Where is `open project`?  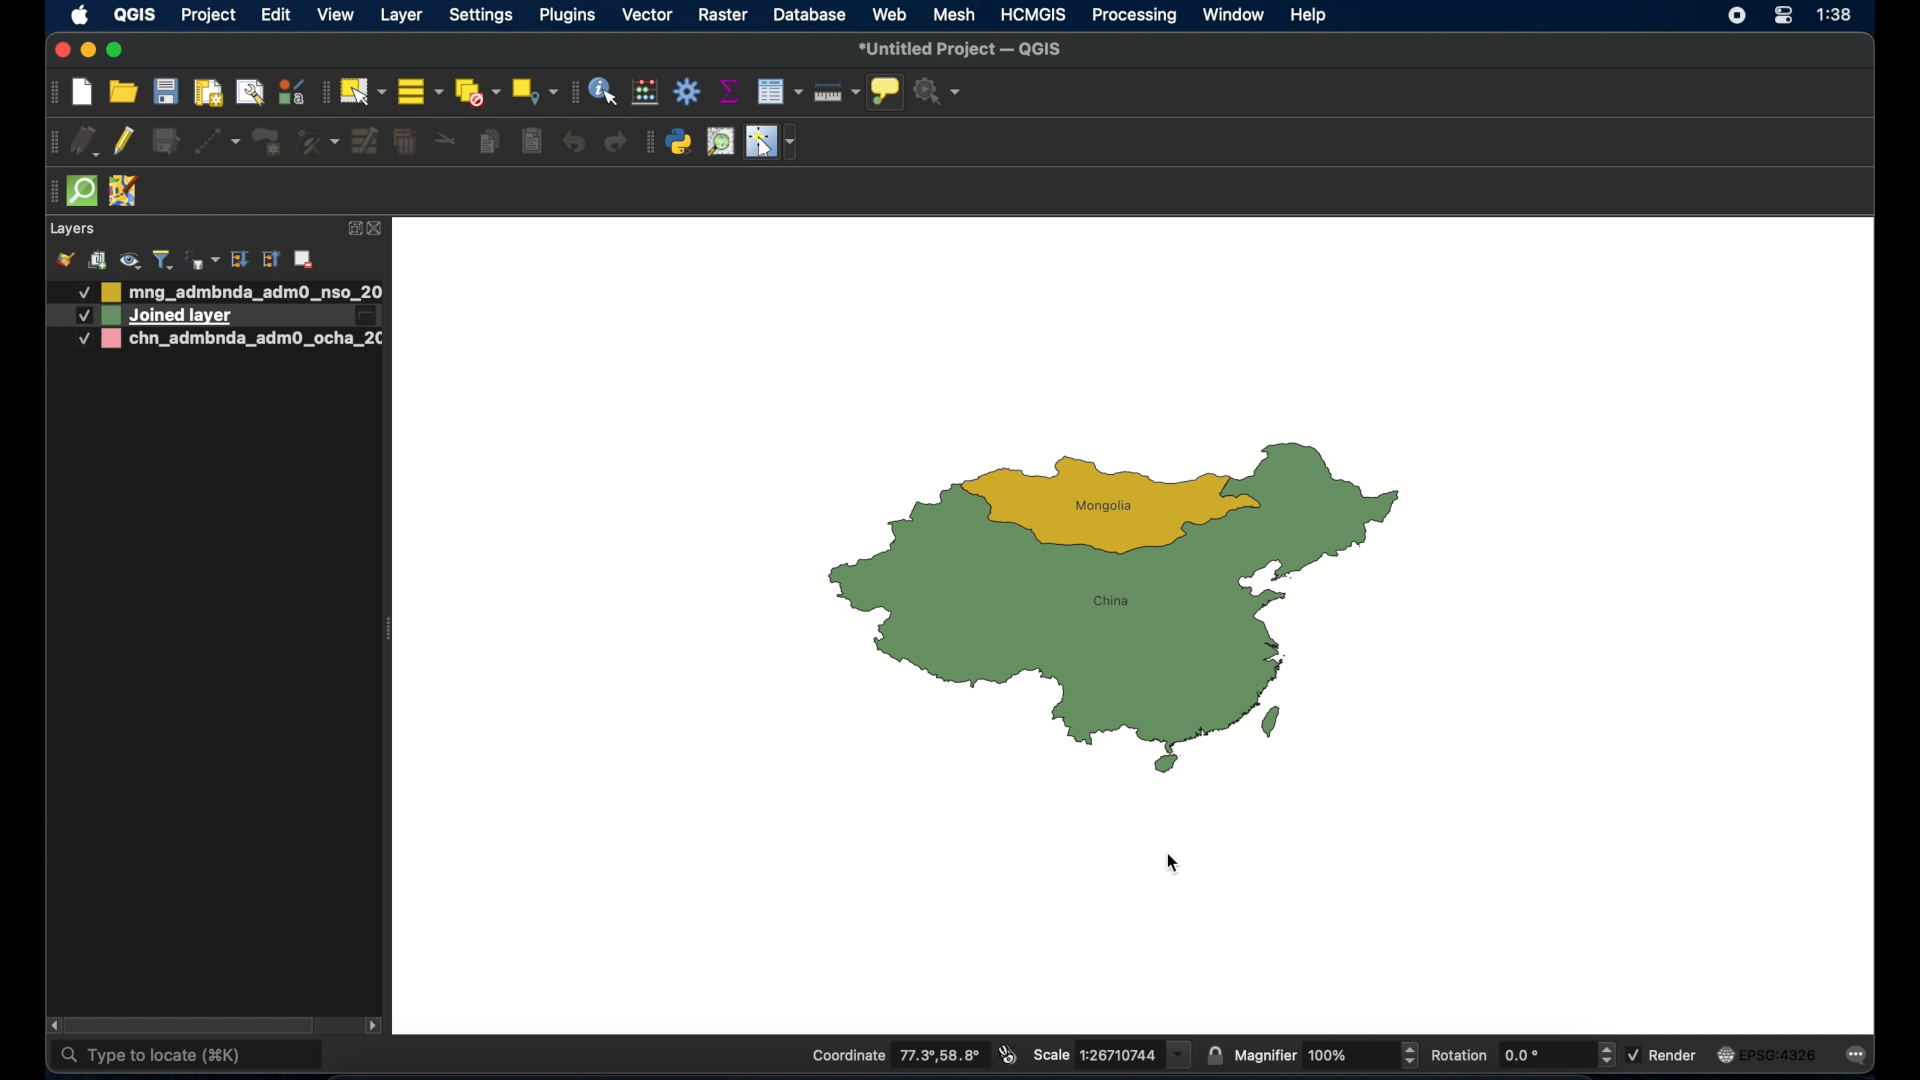 open project is located at coordinates (121, 92).